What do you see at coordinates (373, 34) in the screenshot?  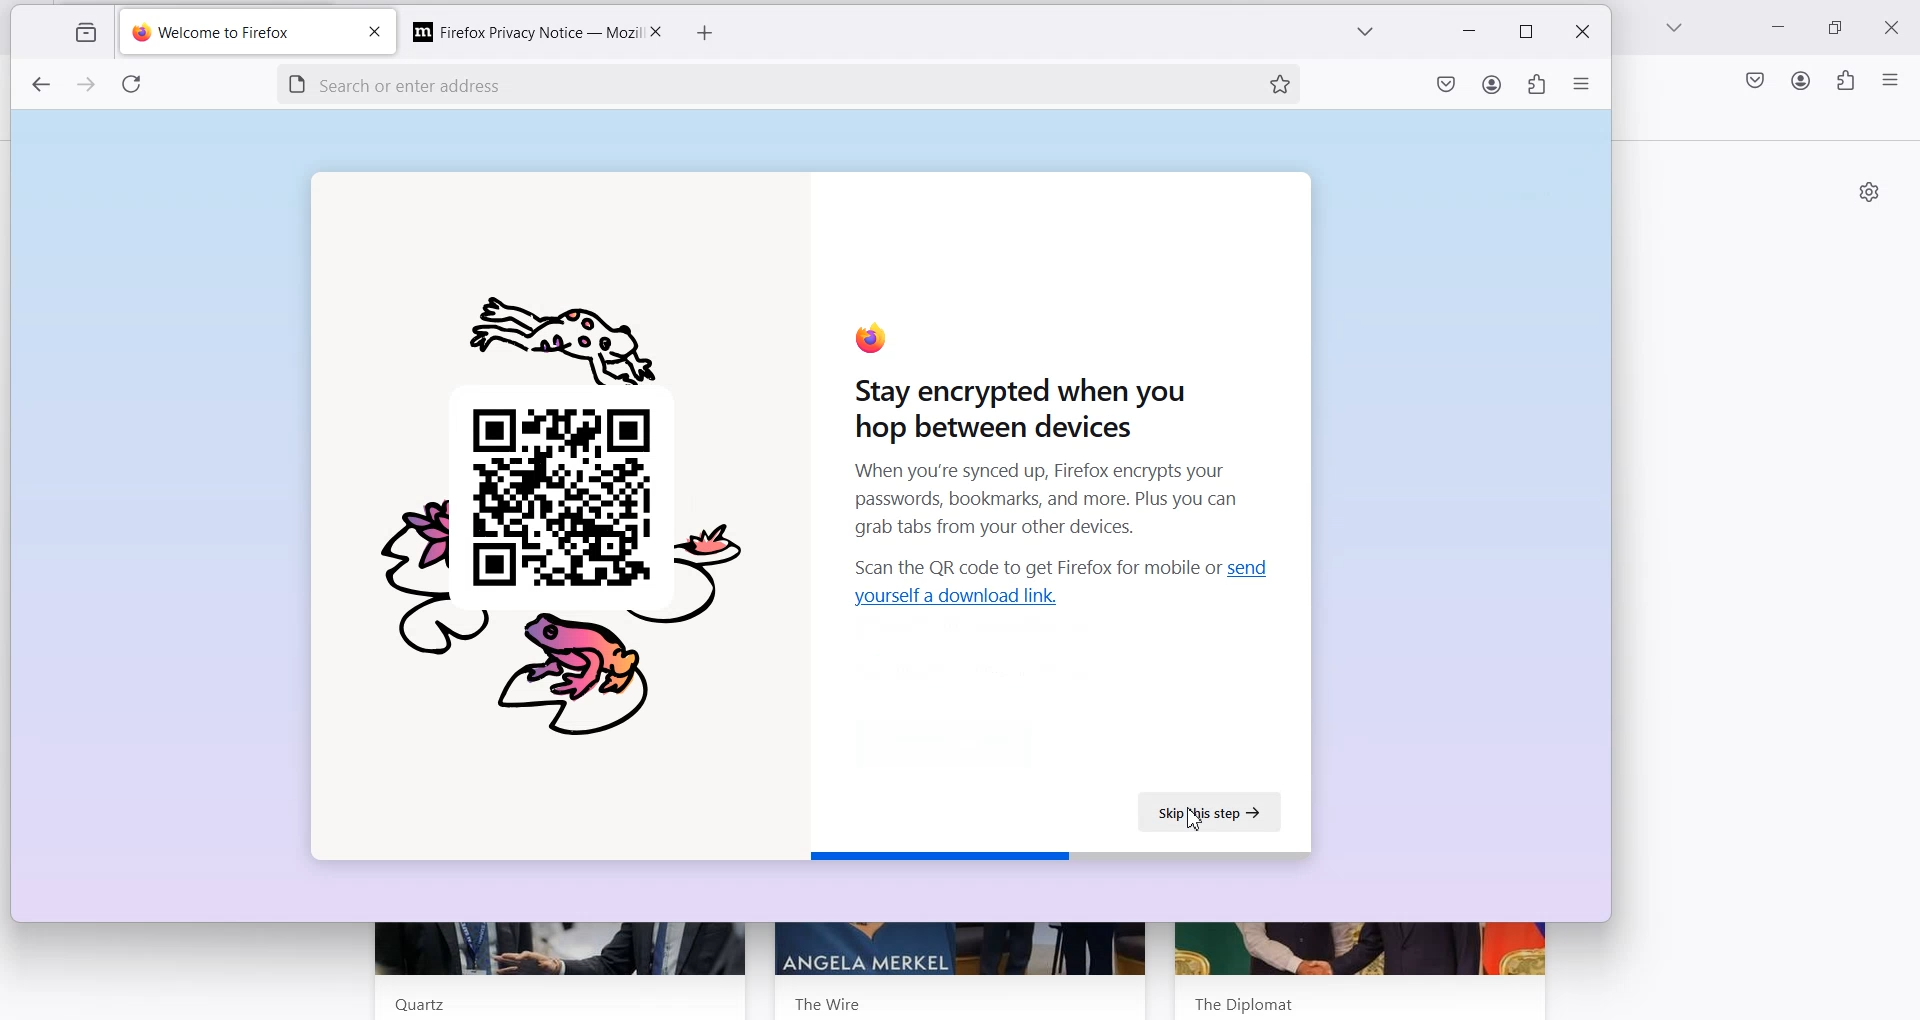 I see `close` at bounding box center [373, 34].